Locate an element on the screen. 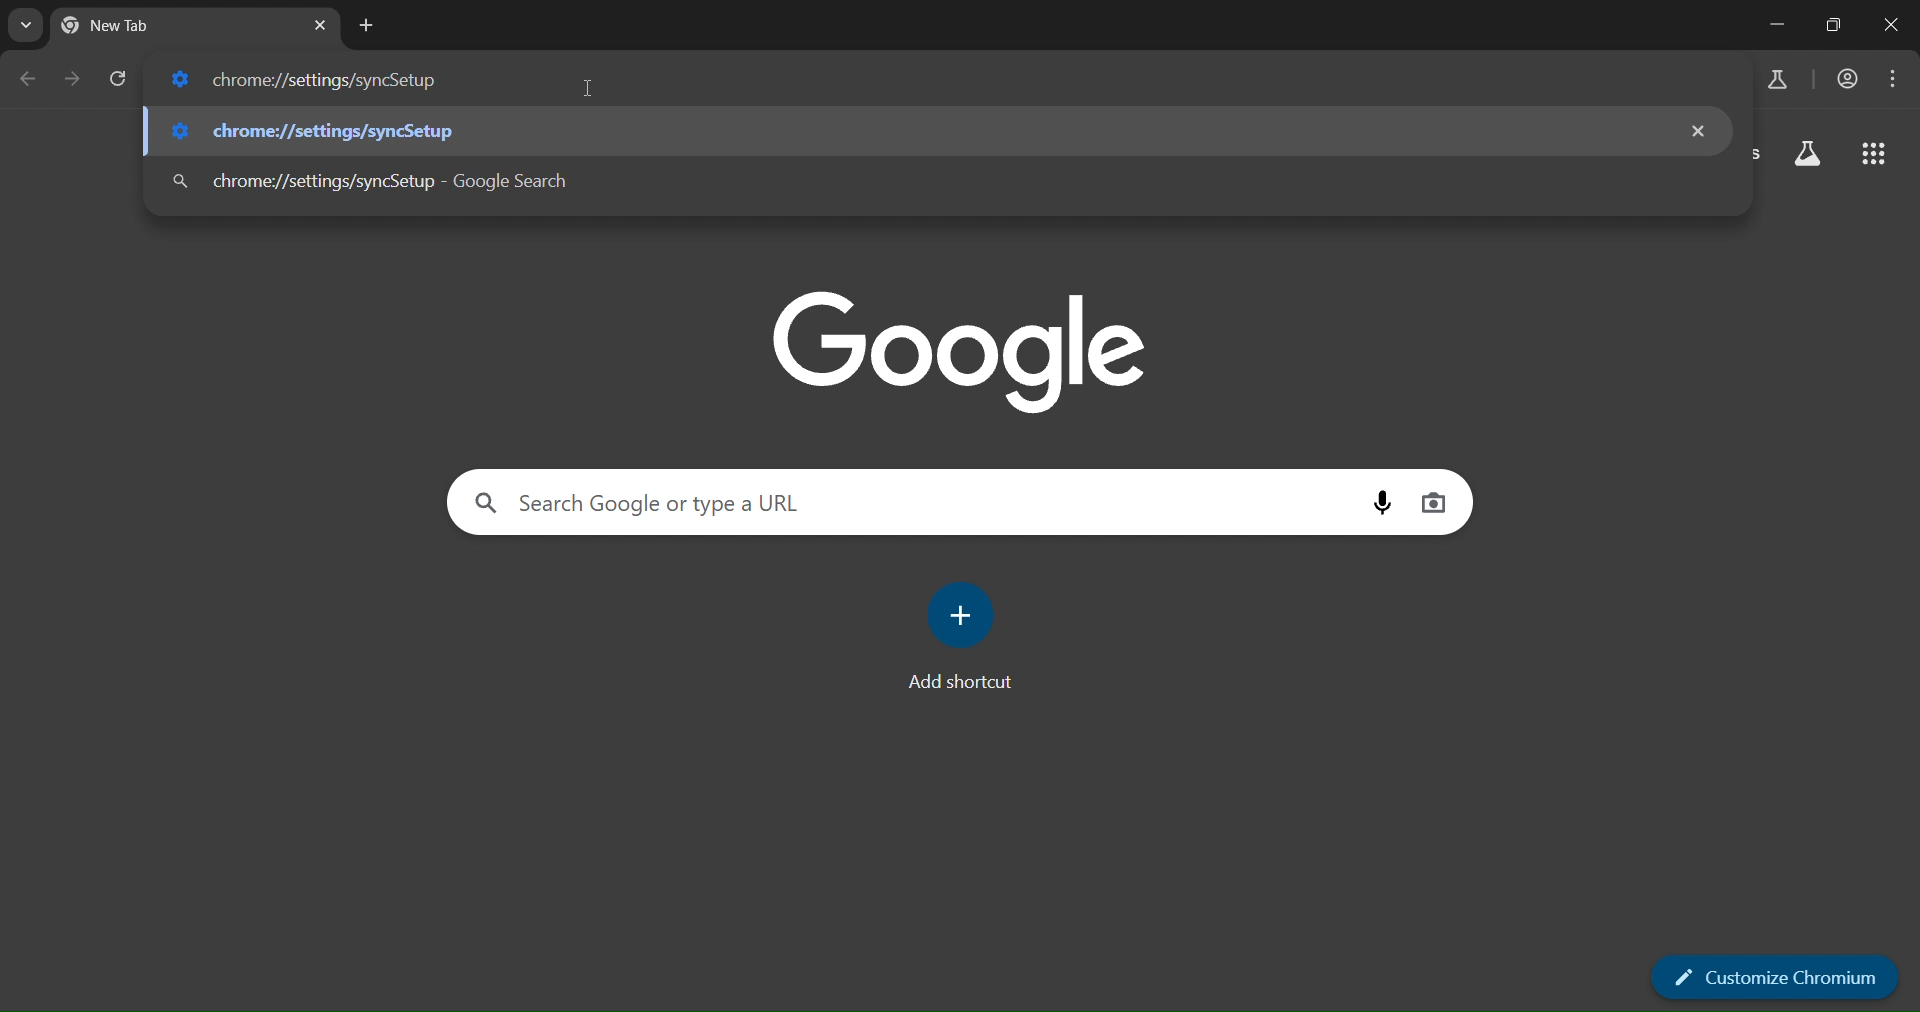 The image size is (1920, 1012). search tabs is located at coordinates (25, 25).